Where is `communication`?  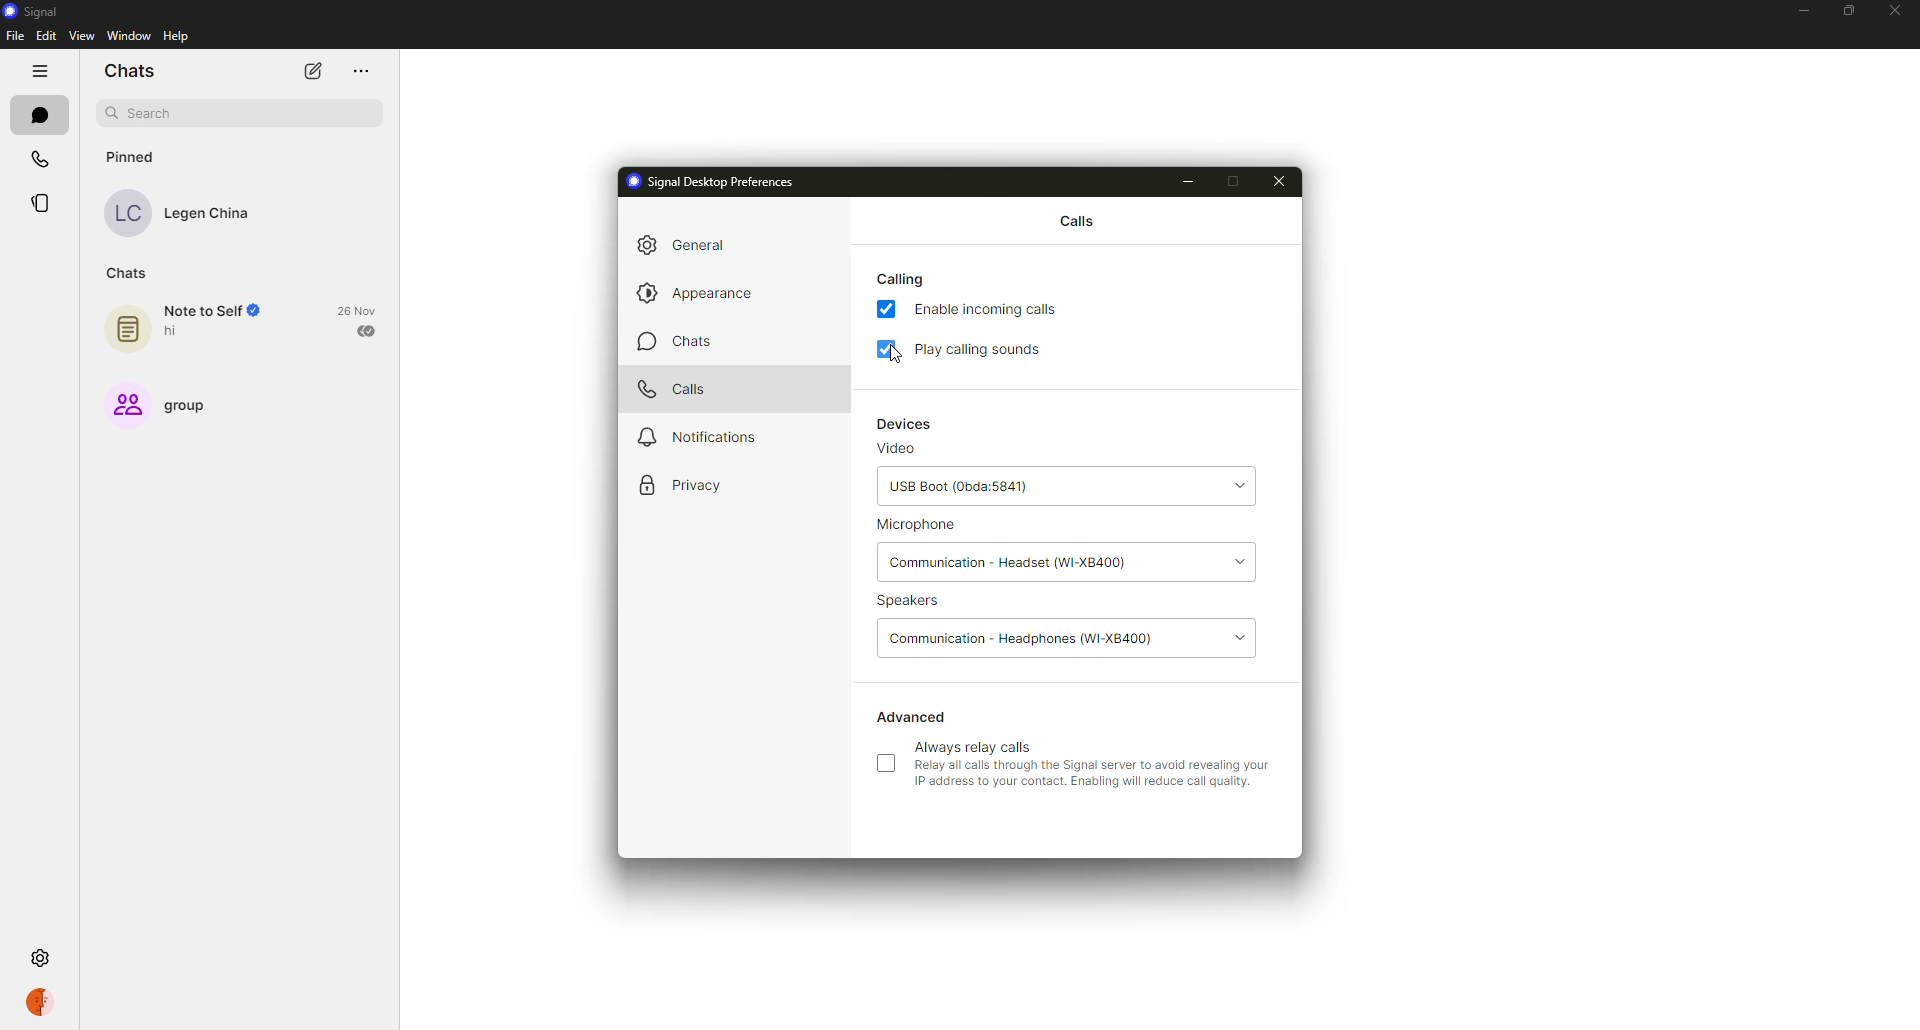
communication is located at coordinates (1030, 638).